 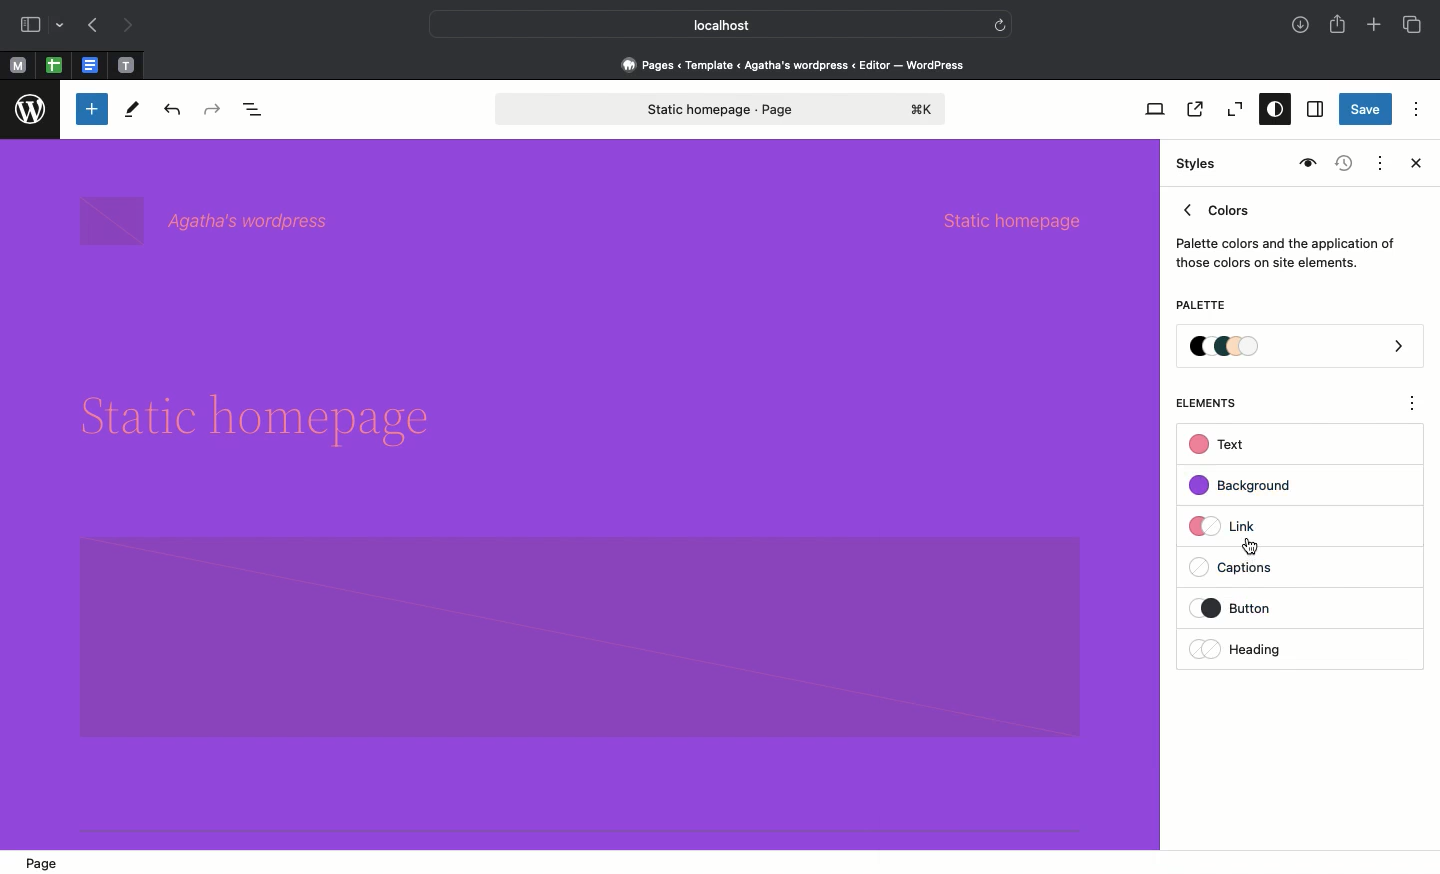 I want to click on Save, so click(x=1366, y=111).